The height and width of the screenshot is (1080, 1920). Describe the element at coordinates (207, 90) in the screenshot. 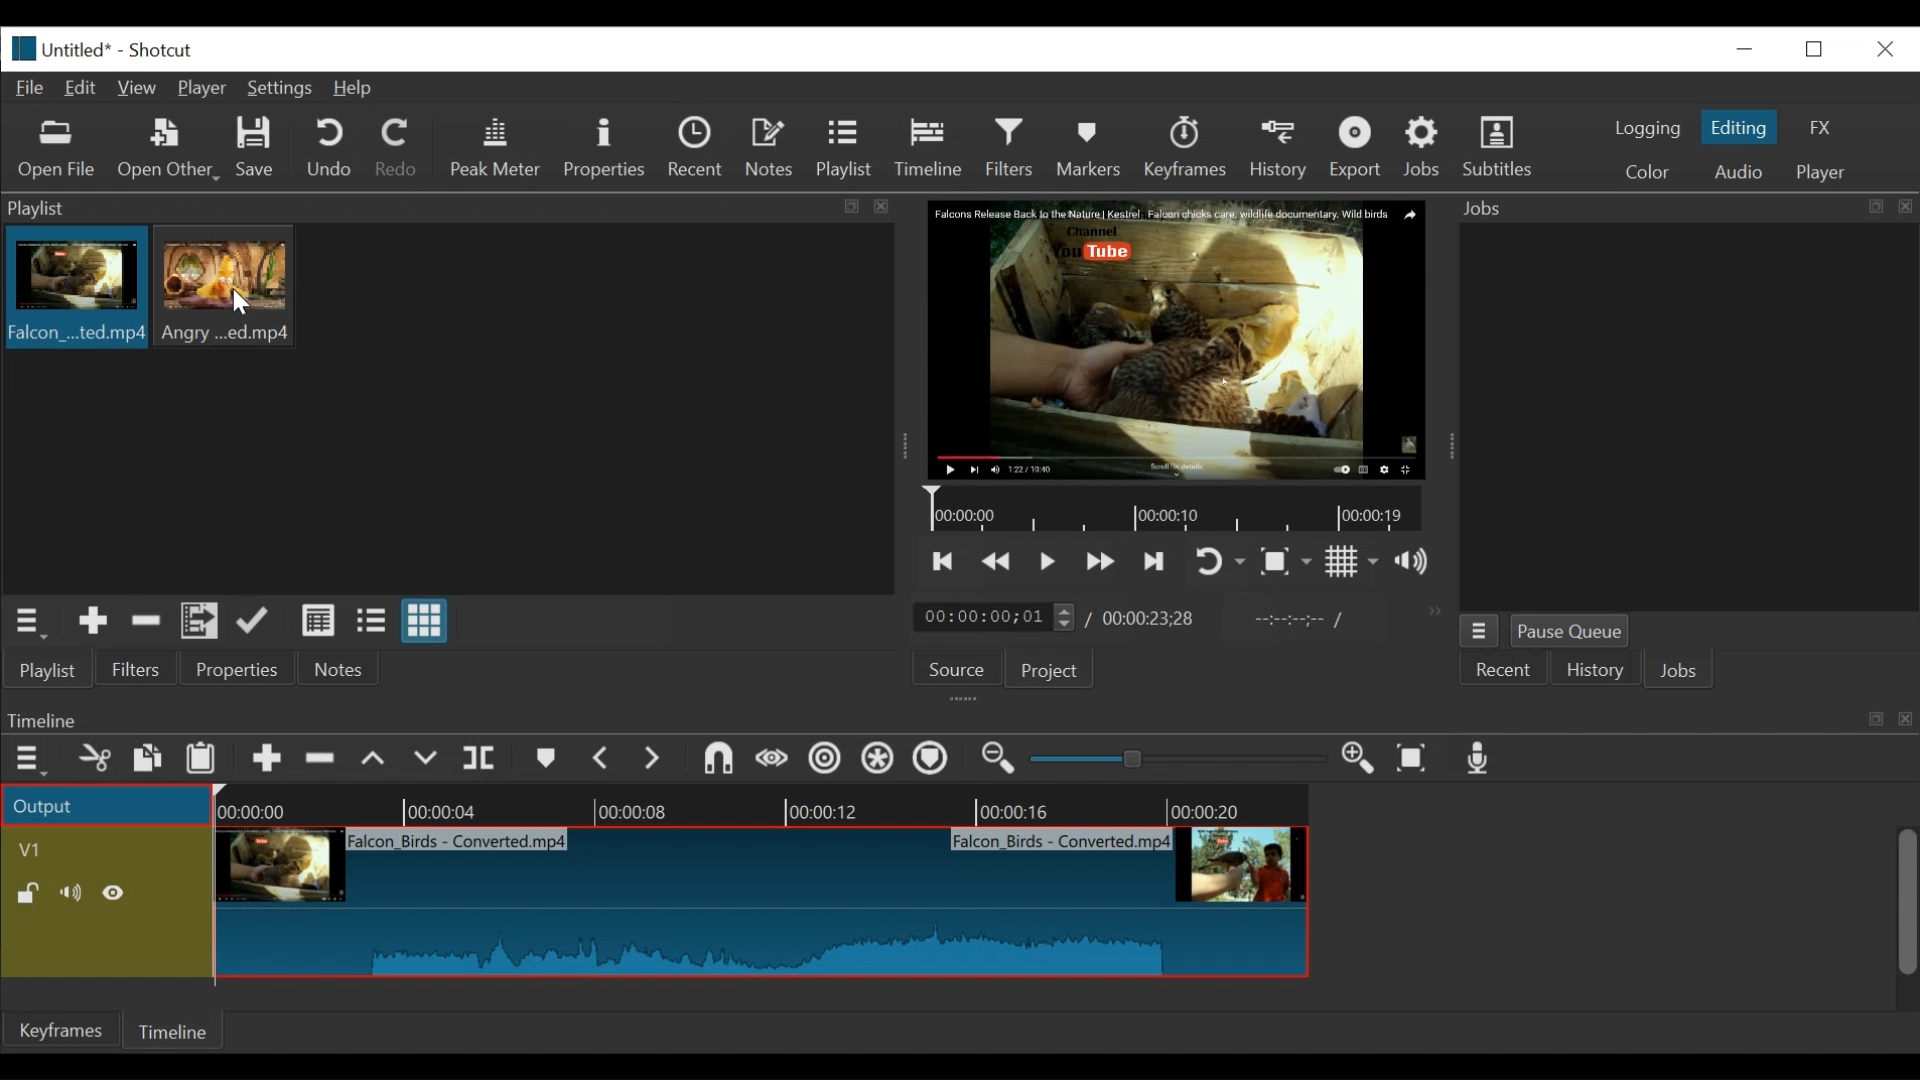

I see `Player` at that location.